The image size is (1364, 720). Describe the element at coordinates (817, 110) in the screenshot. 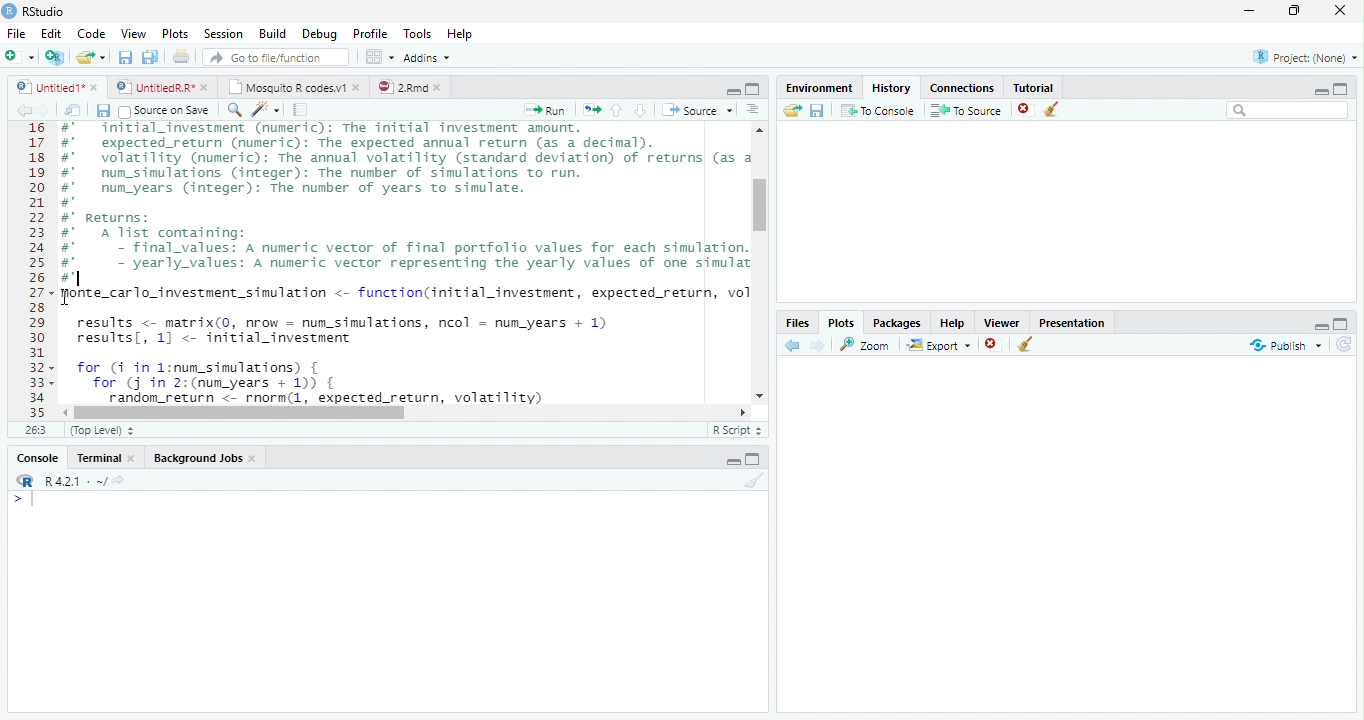

I see `Save` at that location.